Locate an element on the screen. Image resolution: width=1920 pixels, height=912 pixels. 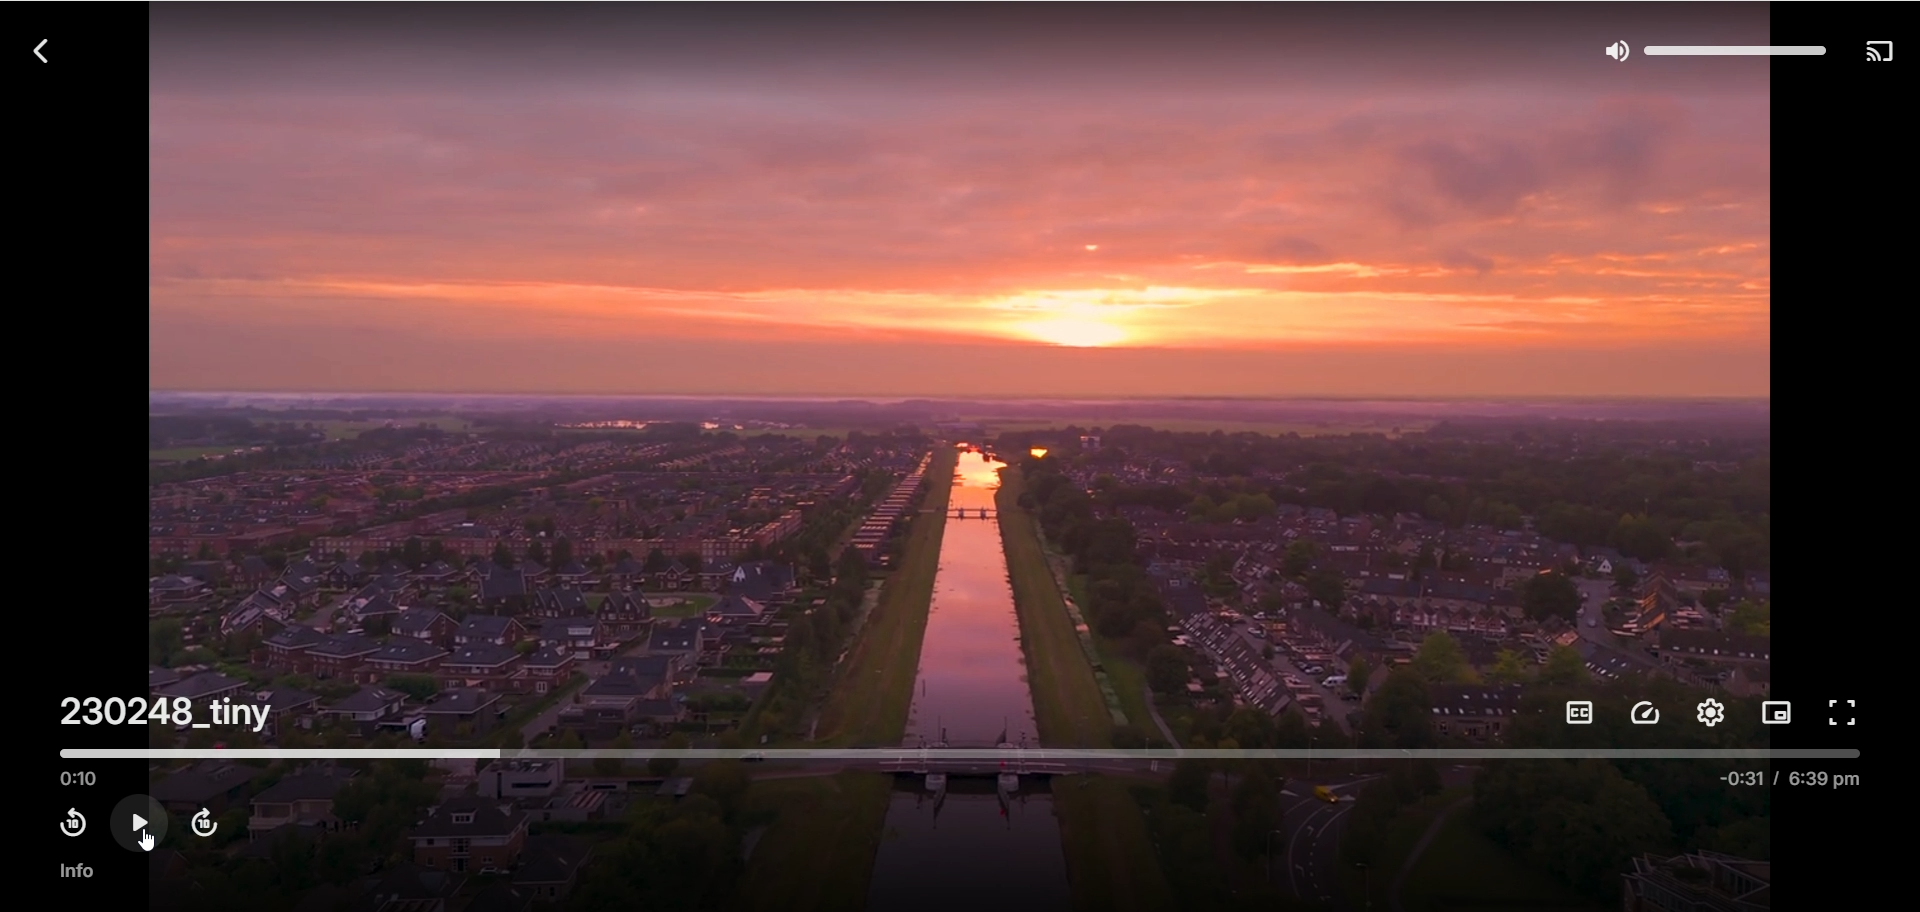
played time 0:10 is located at coordinates (80, 780).